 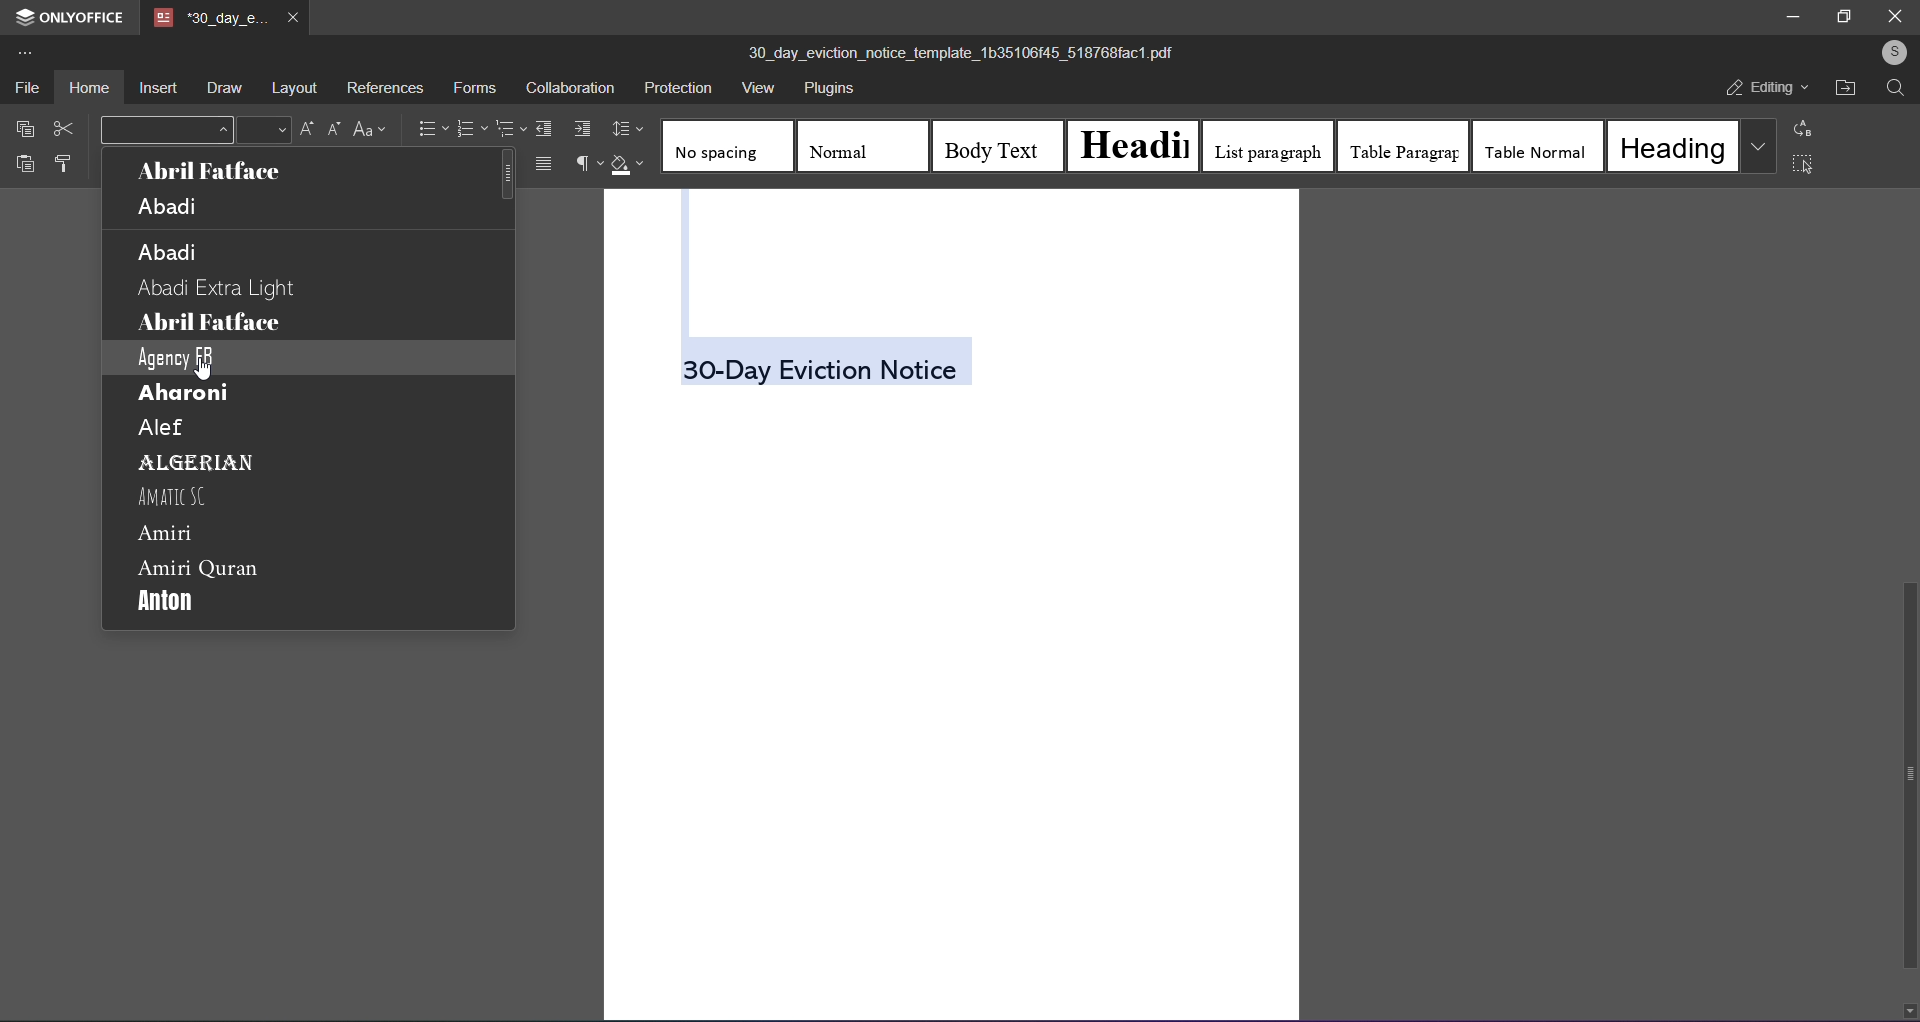 I want to click on (title) 30_day_eviction_notice_template_1b35106/45_518768fact.pdf, so click(x=971, y=53).